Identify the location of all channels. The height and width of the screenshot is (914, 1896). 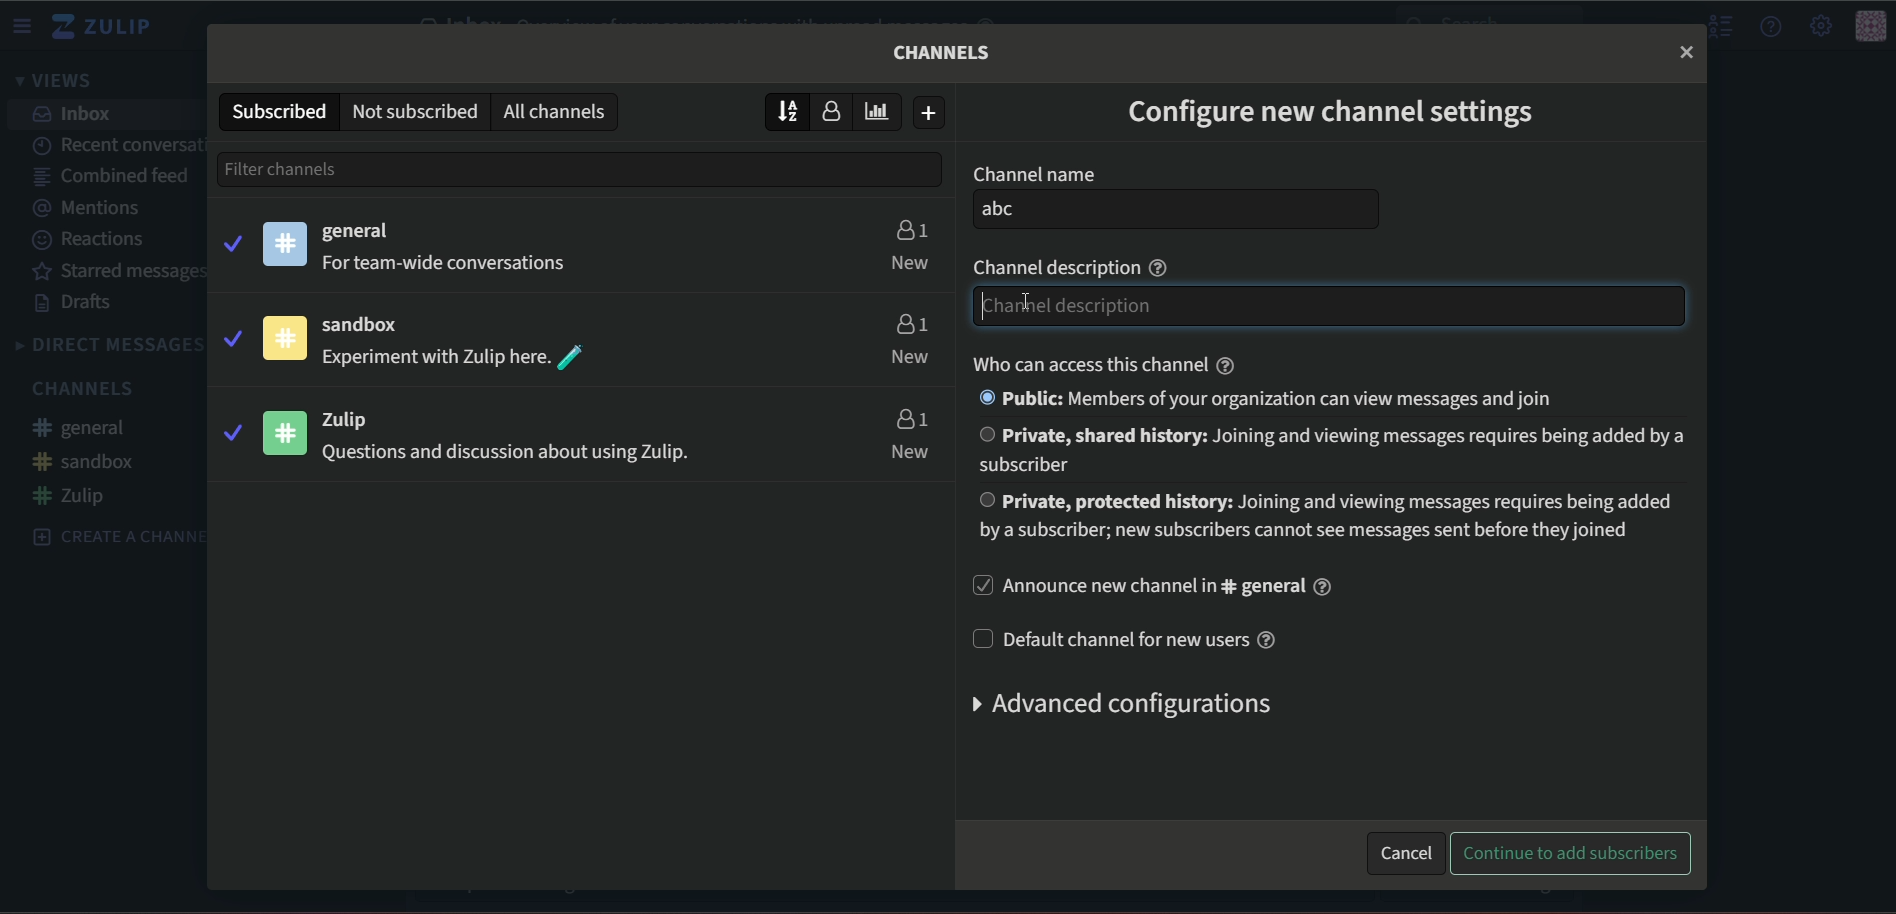
(559, 111).